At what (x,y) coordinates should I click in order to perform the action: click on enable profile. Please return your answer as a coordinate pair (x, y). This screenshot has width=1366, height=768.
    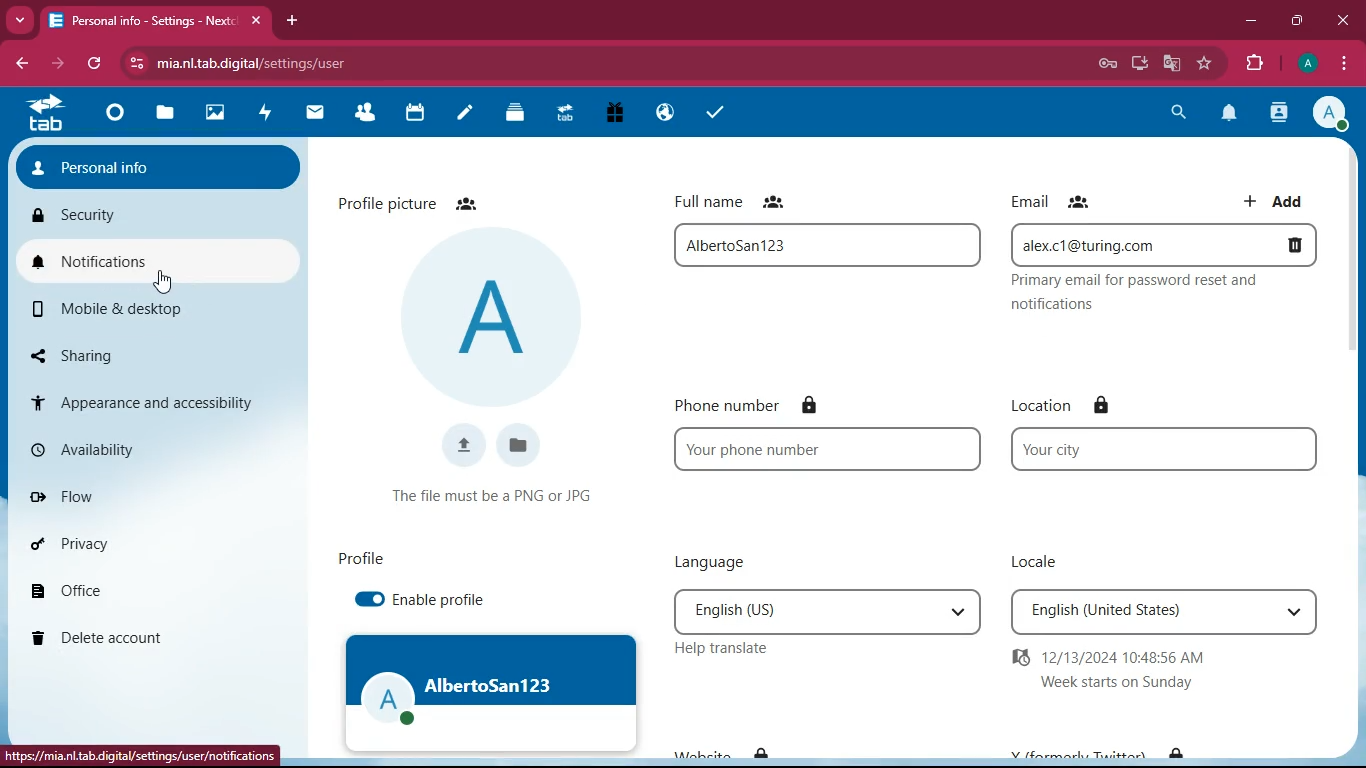
    Looking at the image, I should click on (420, 601).